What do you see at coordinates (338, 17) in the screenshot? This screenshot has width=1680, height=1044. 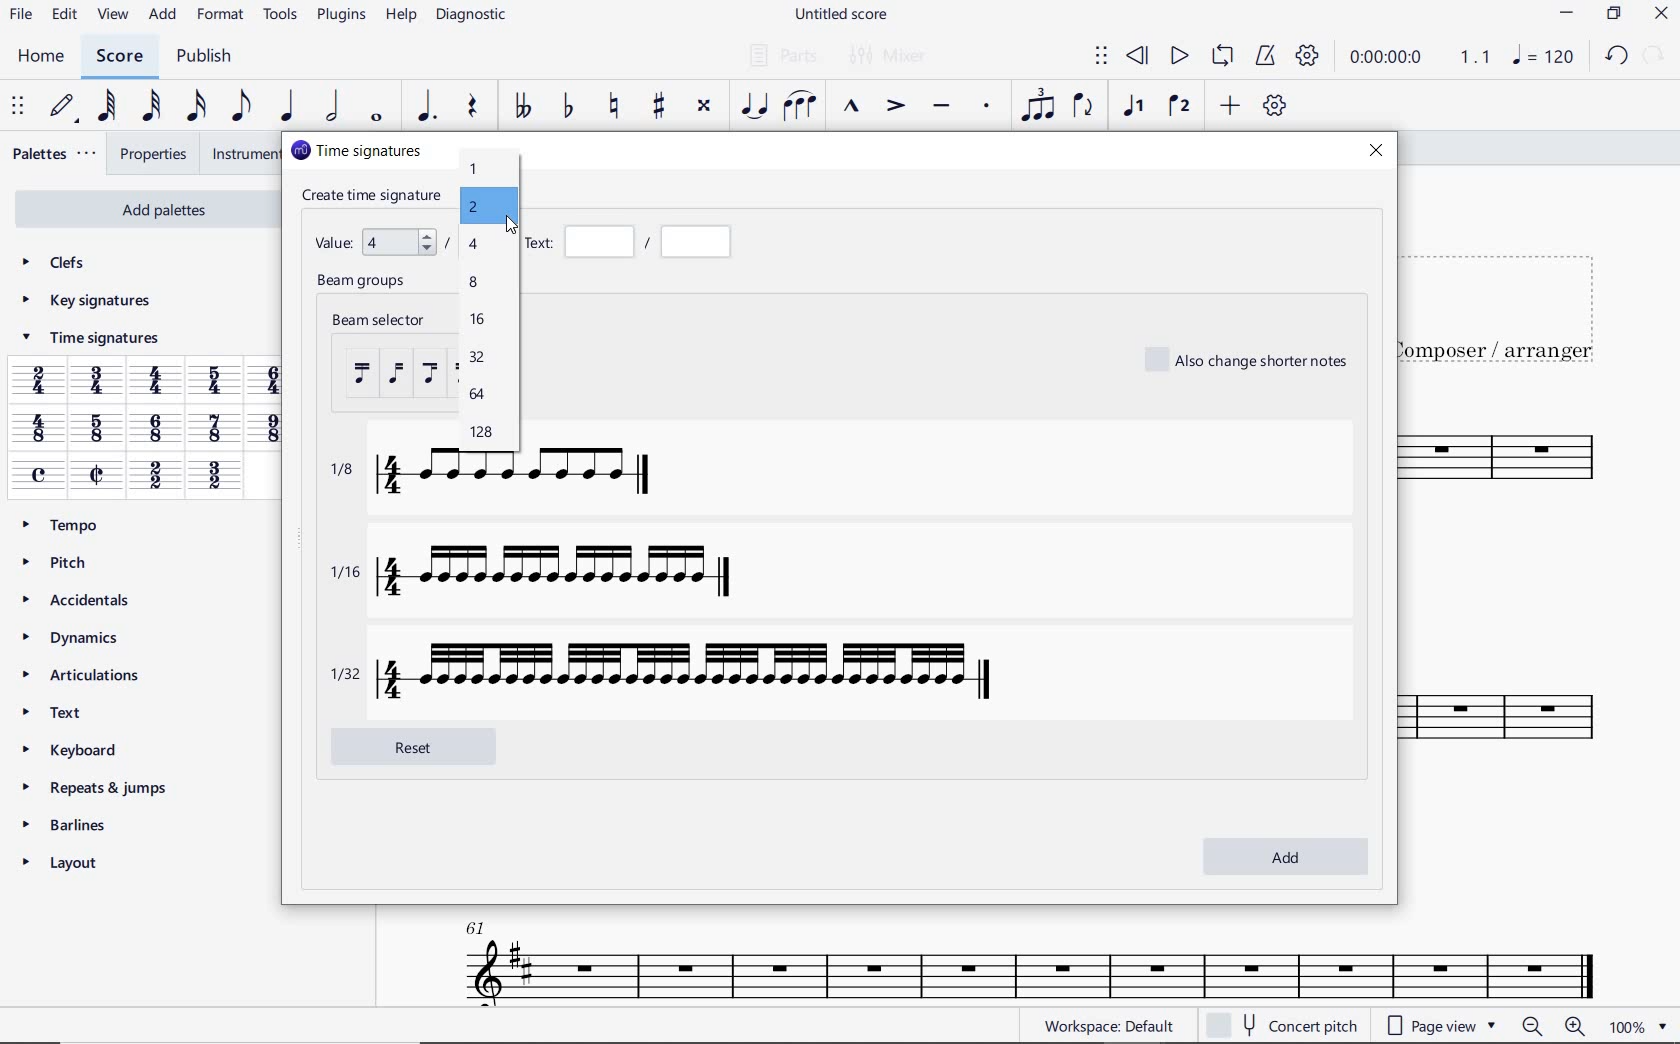 I see `PLUGINS` at bounding box center [338, 17].